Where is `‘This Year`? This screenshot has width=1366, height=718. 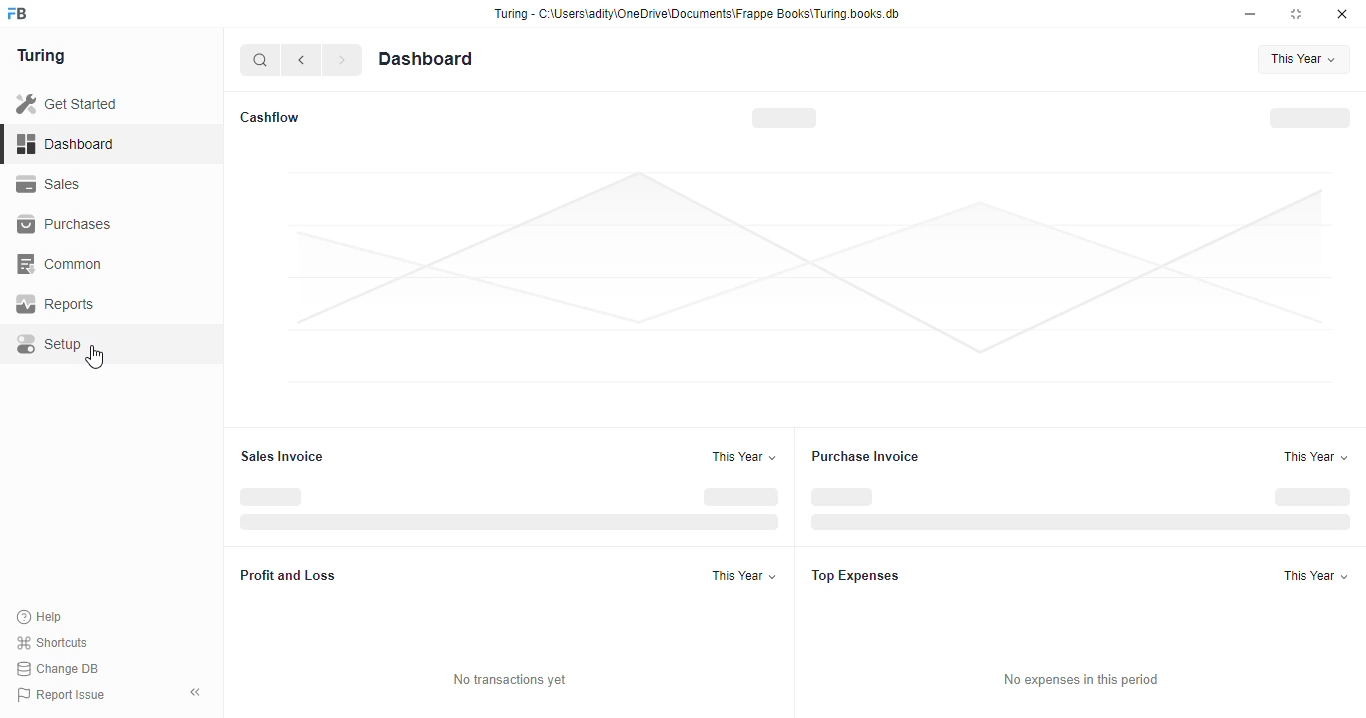
‘This Year is located at coordinates (743, 576).